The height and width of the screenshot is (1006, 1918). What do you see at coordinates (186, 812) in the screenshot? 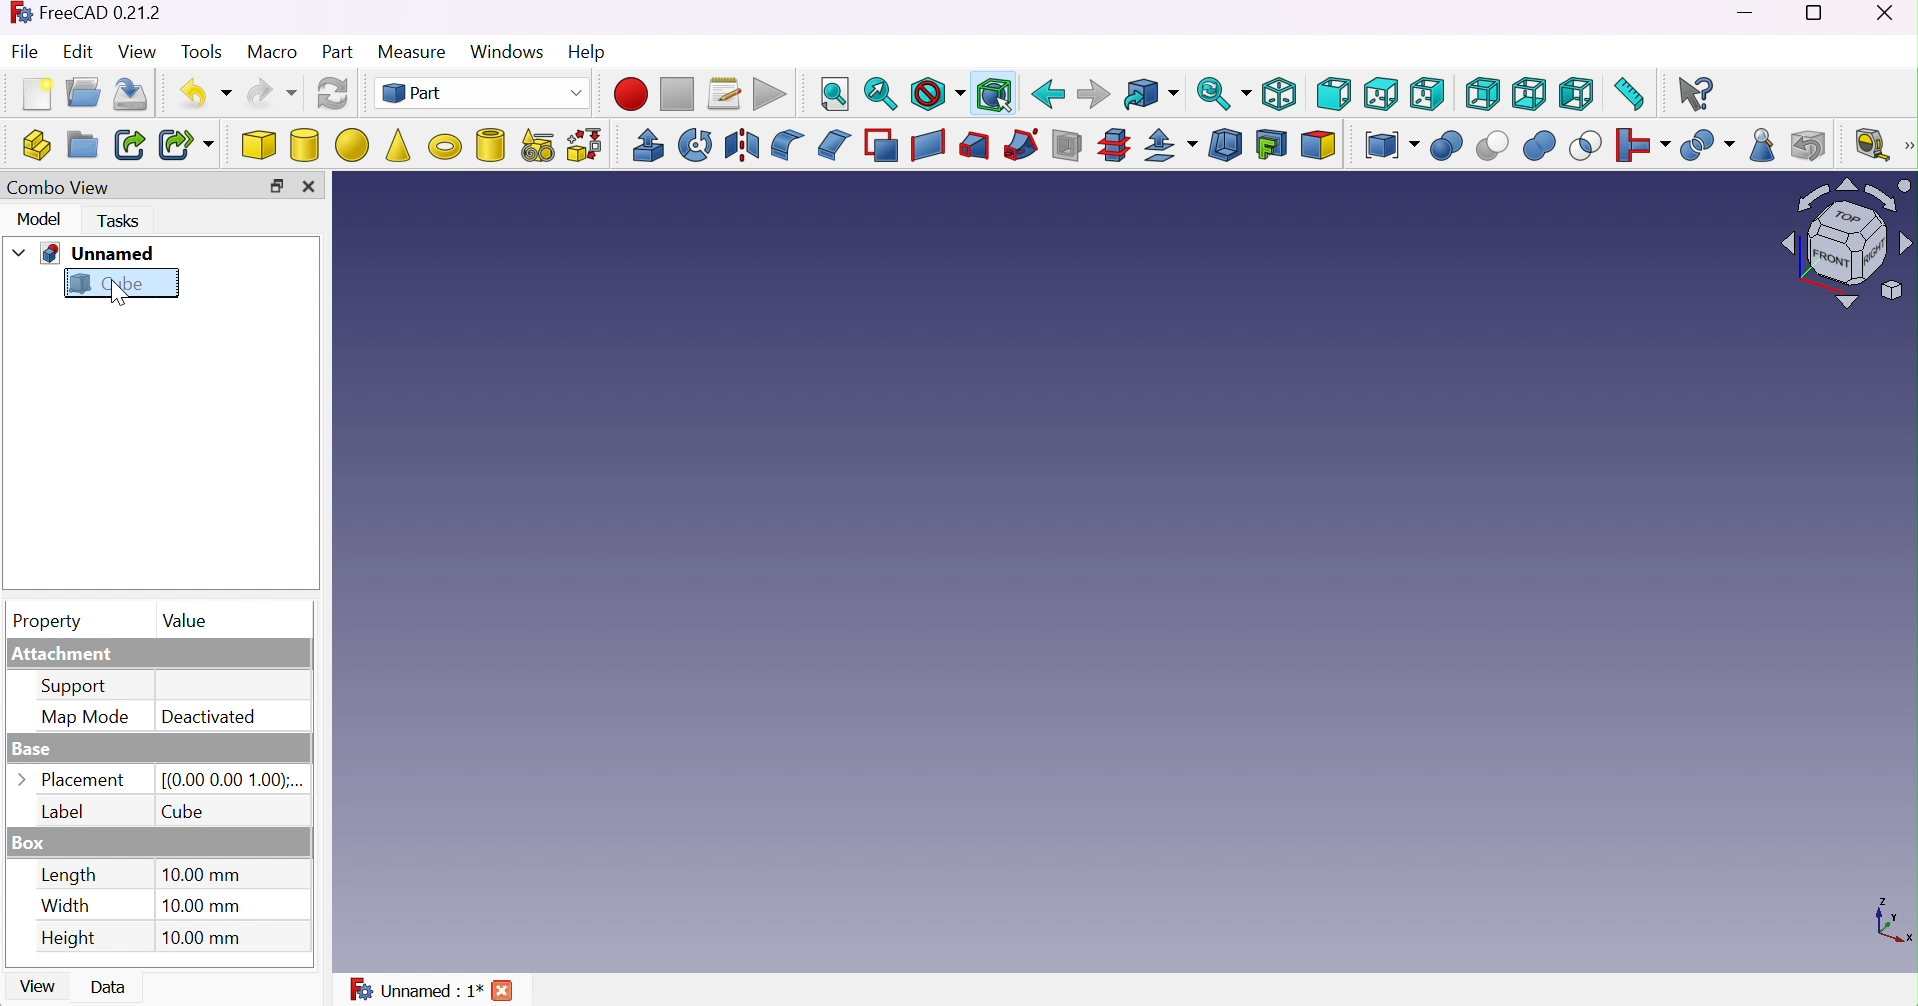
I see `Cube` at bounding box center [186, 812].